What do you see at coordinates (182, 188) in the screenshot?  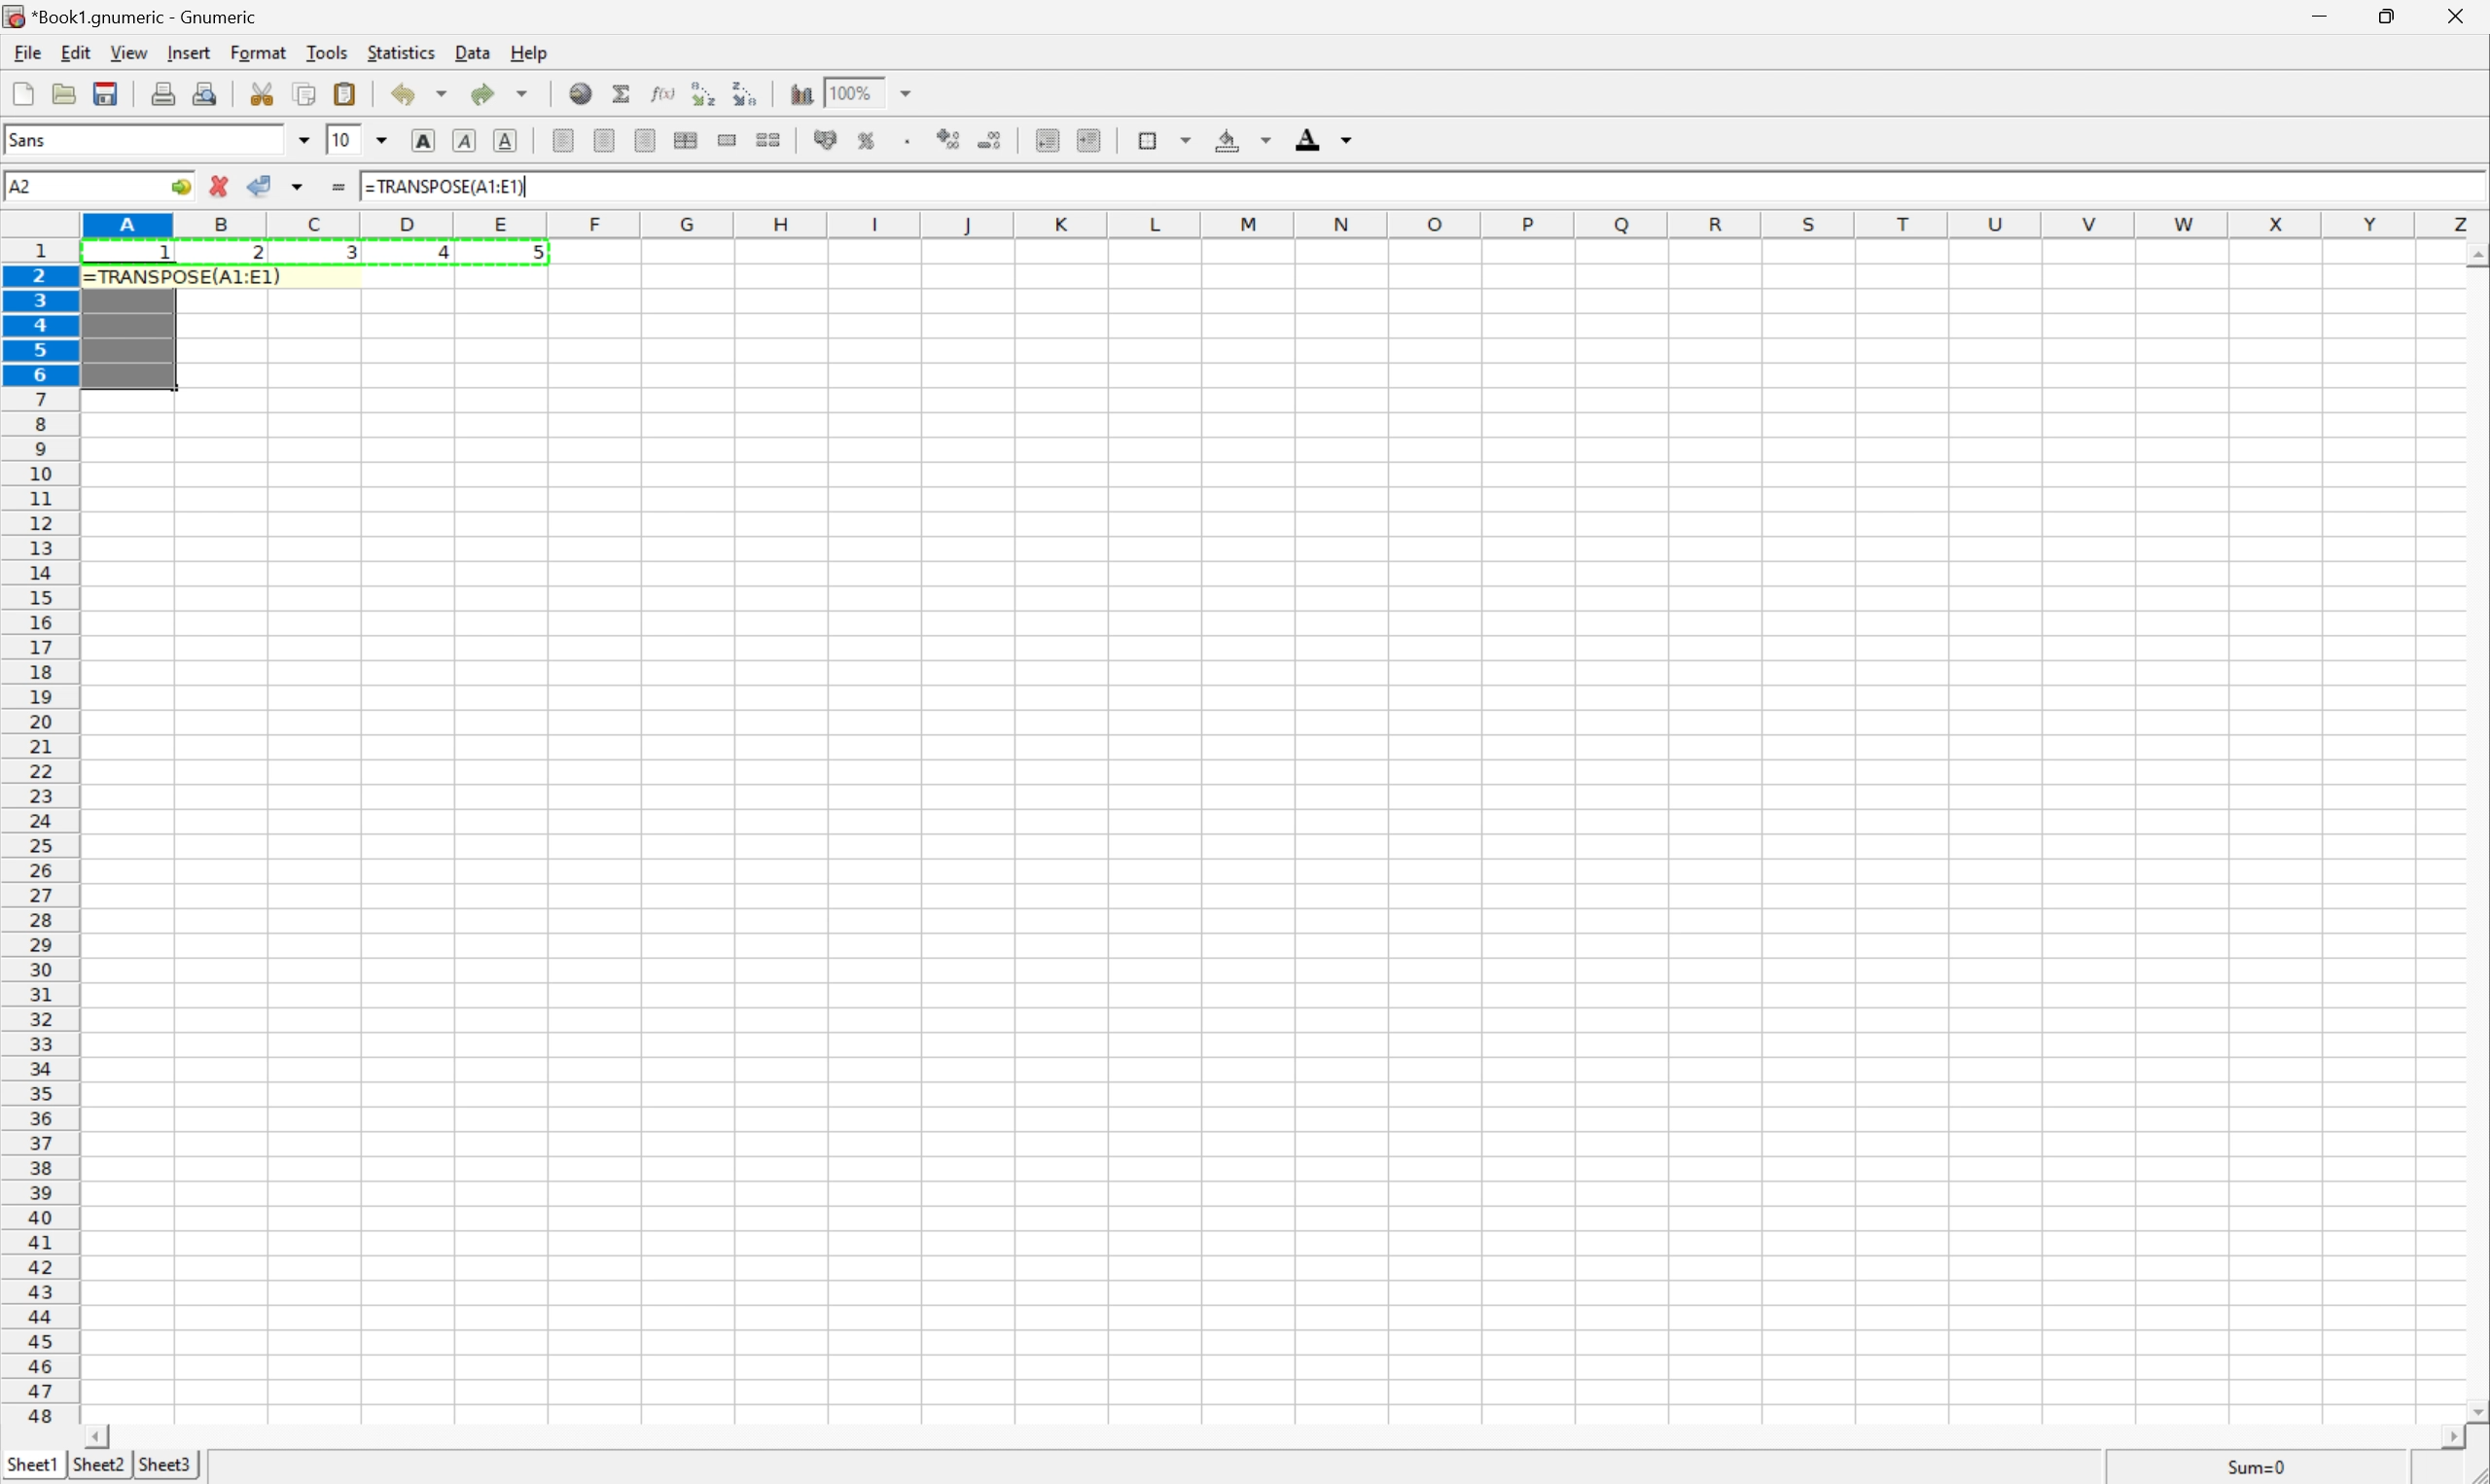 I see `go to` at bounding box center [182, 188].